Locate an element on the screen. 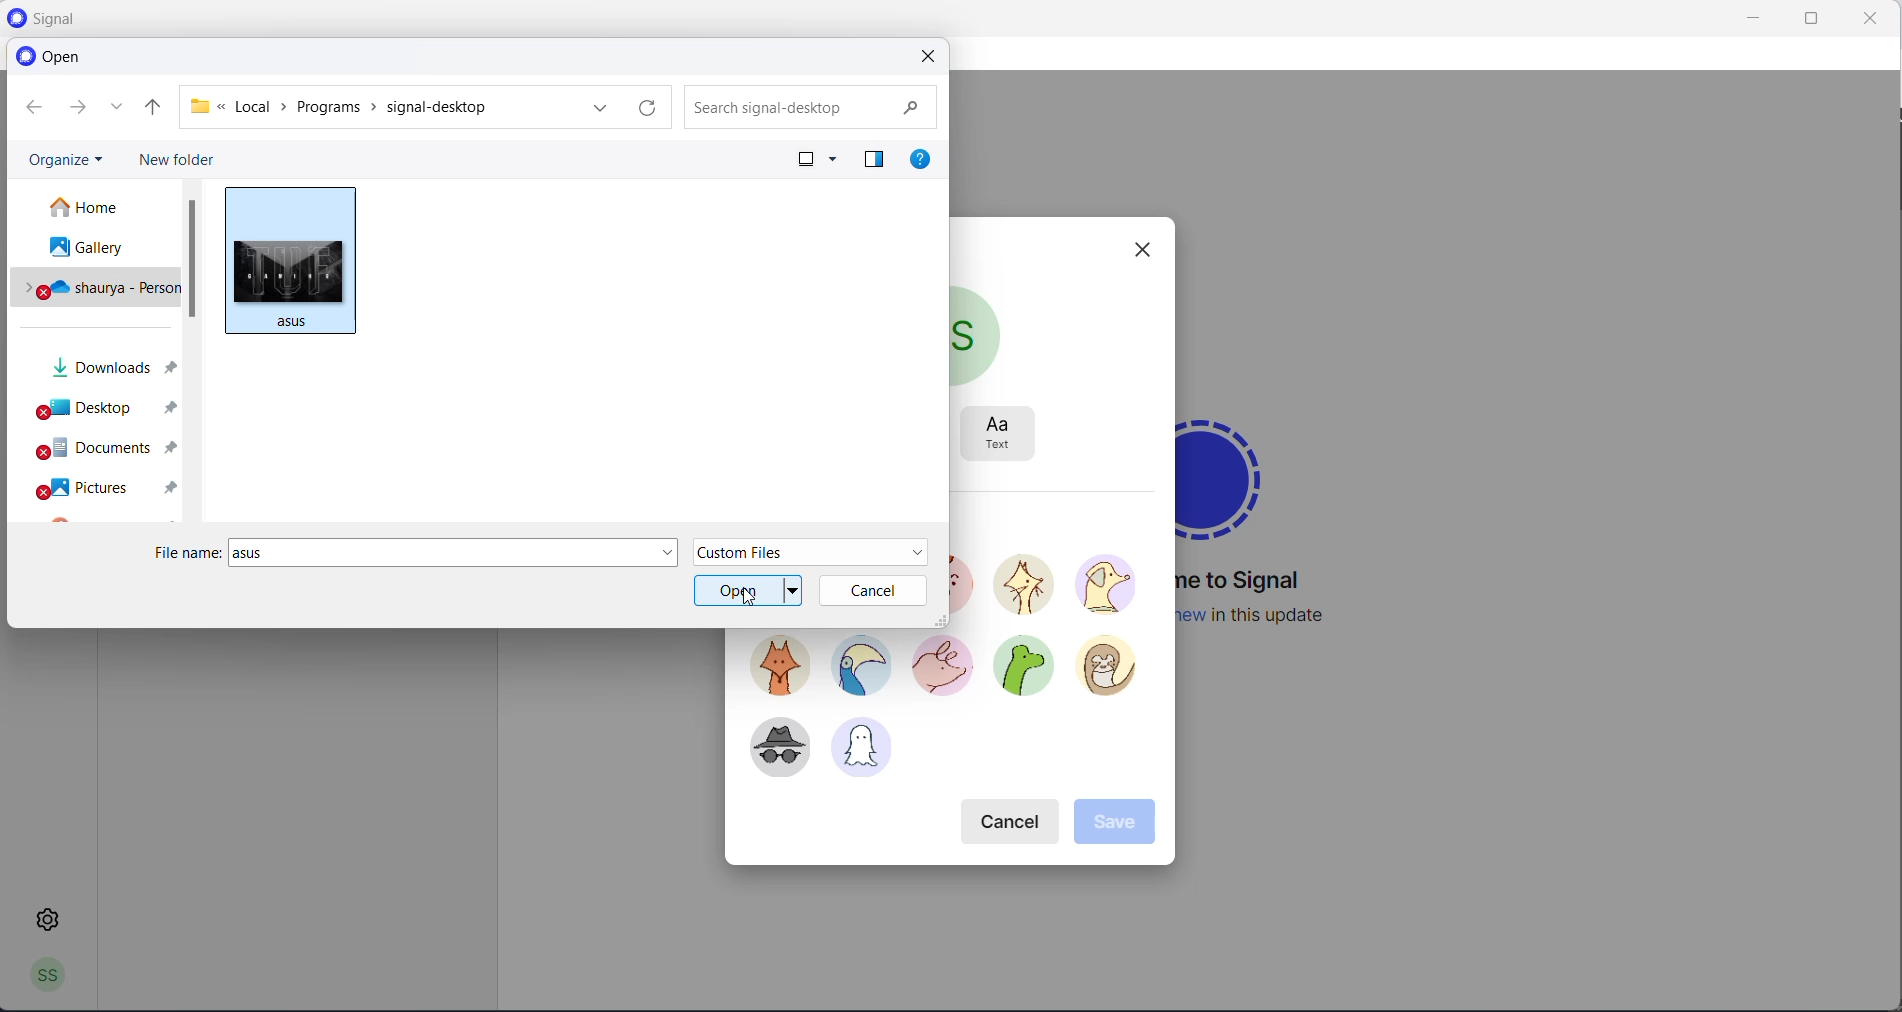 The image size is (1902, 1012). scrollbar is located at coordinates (197, 262).